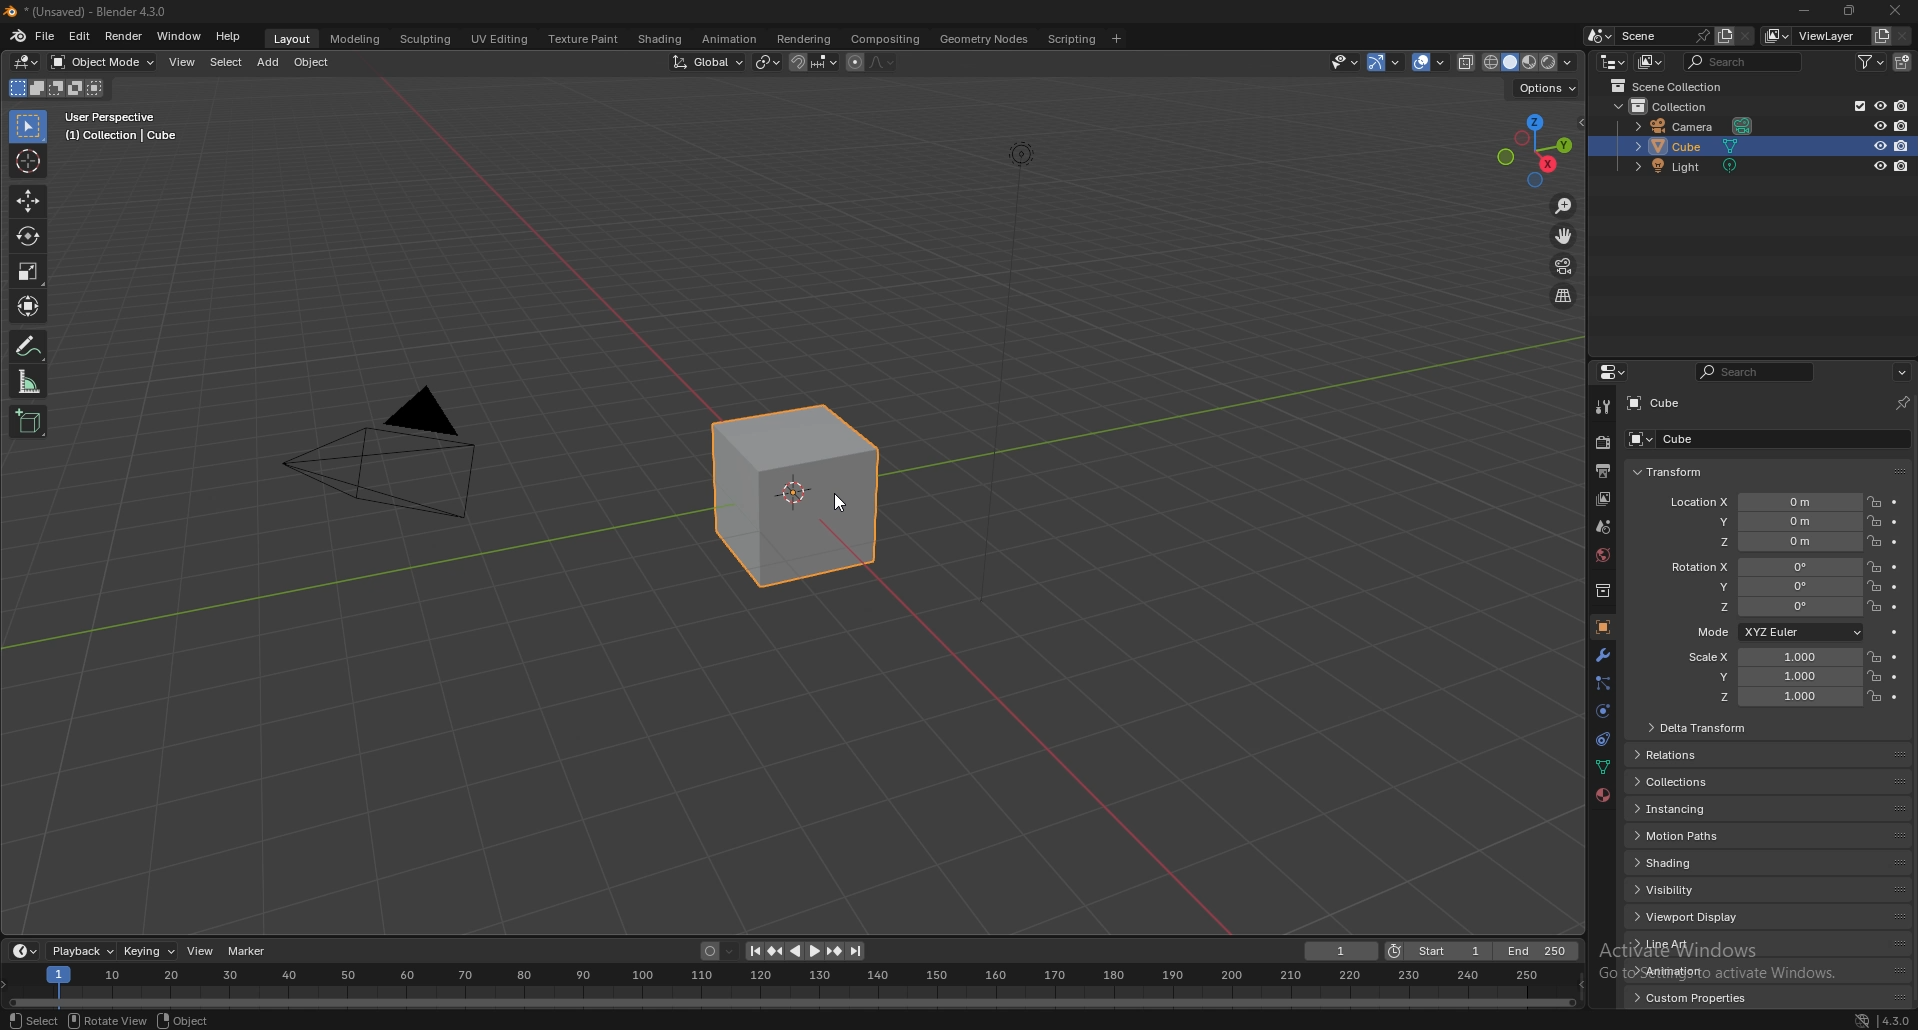 This screenshot has width=1918, height=1030. I want to click on measure, so click(29, 381).